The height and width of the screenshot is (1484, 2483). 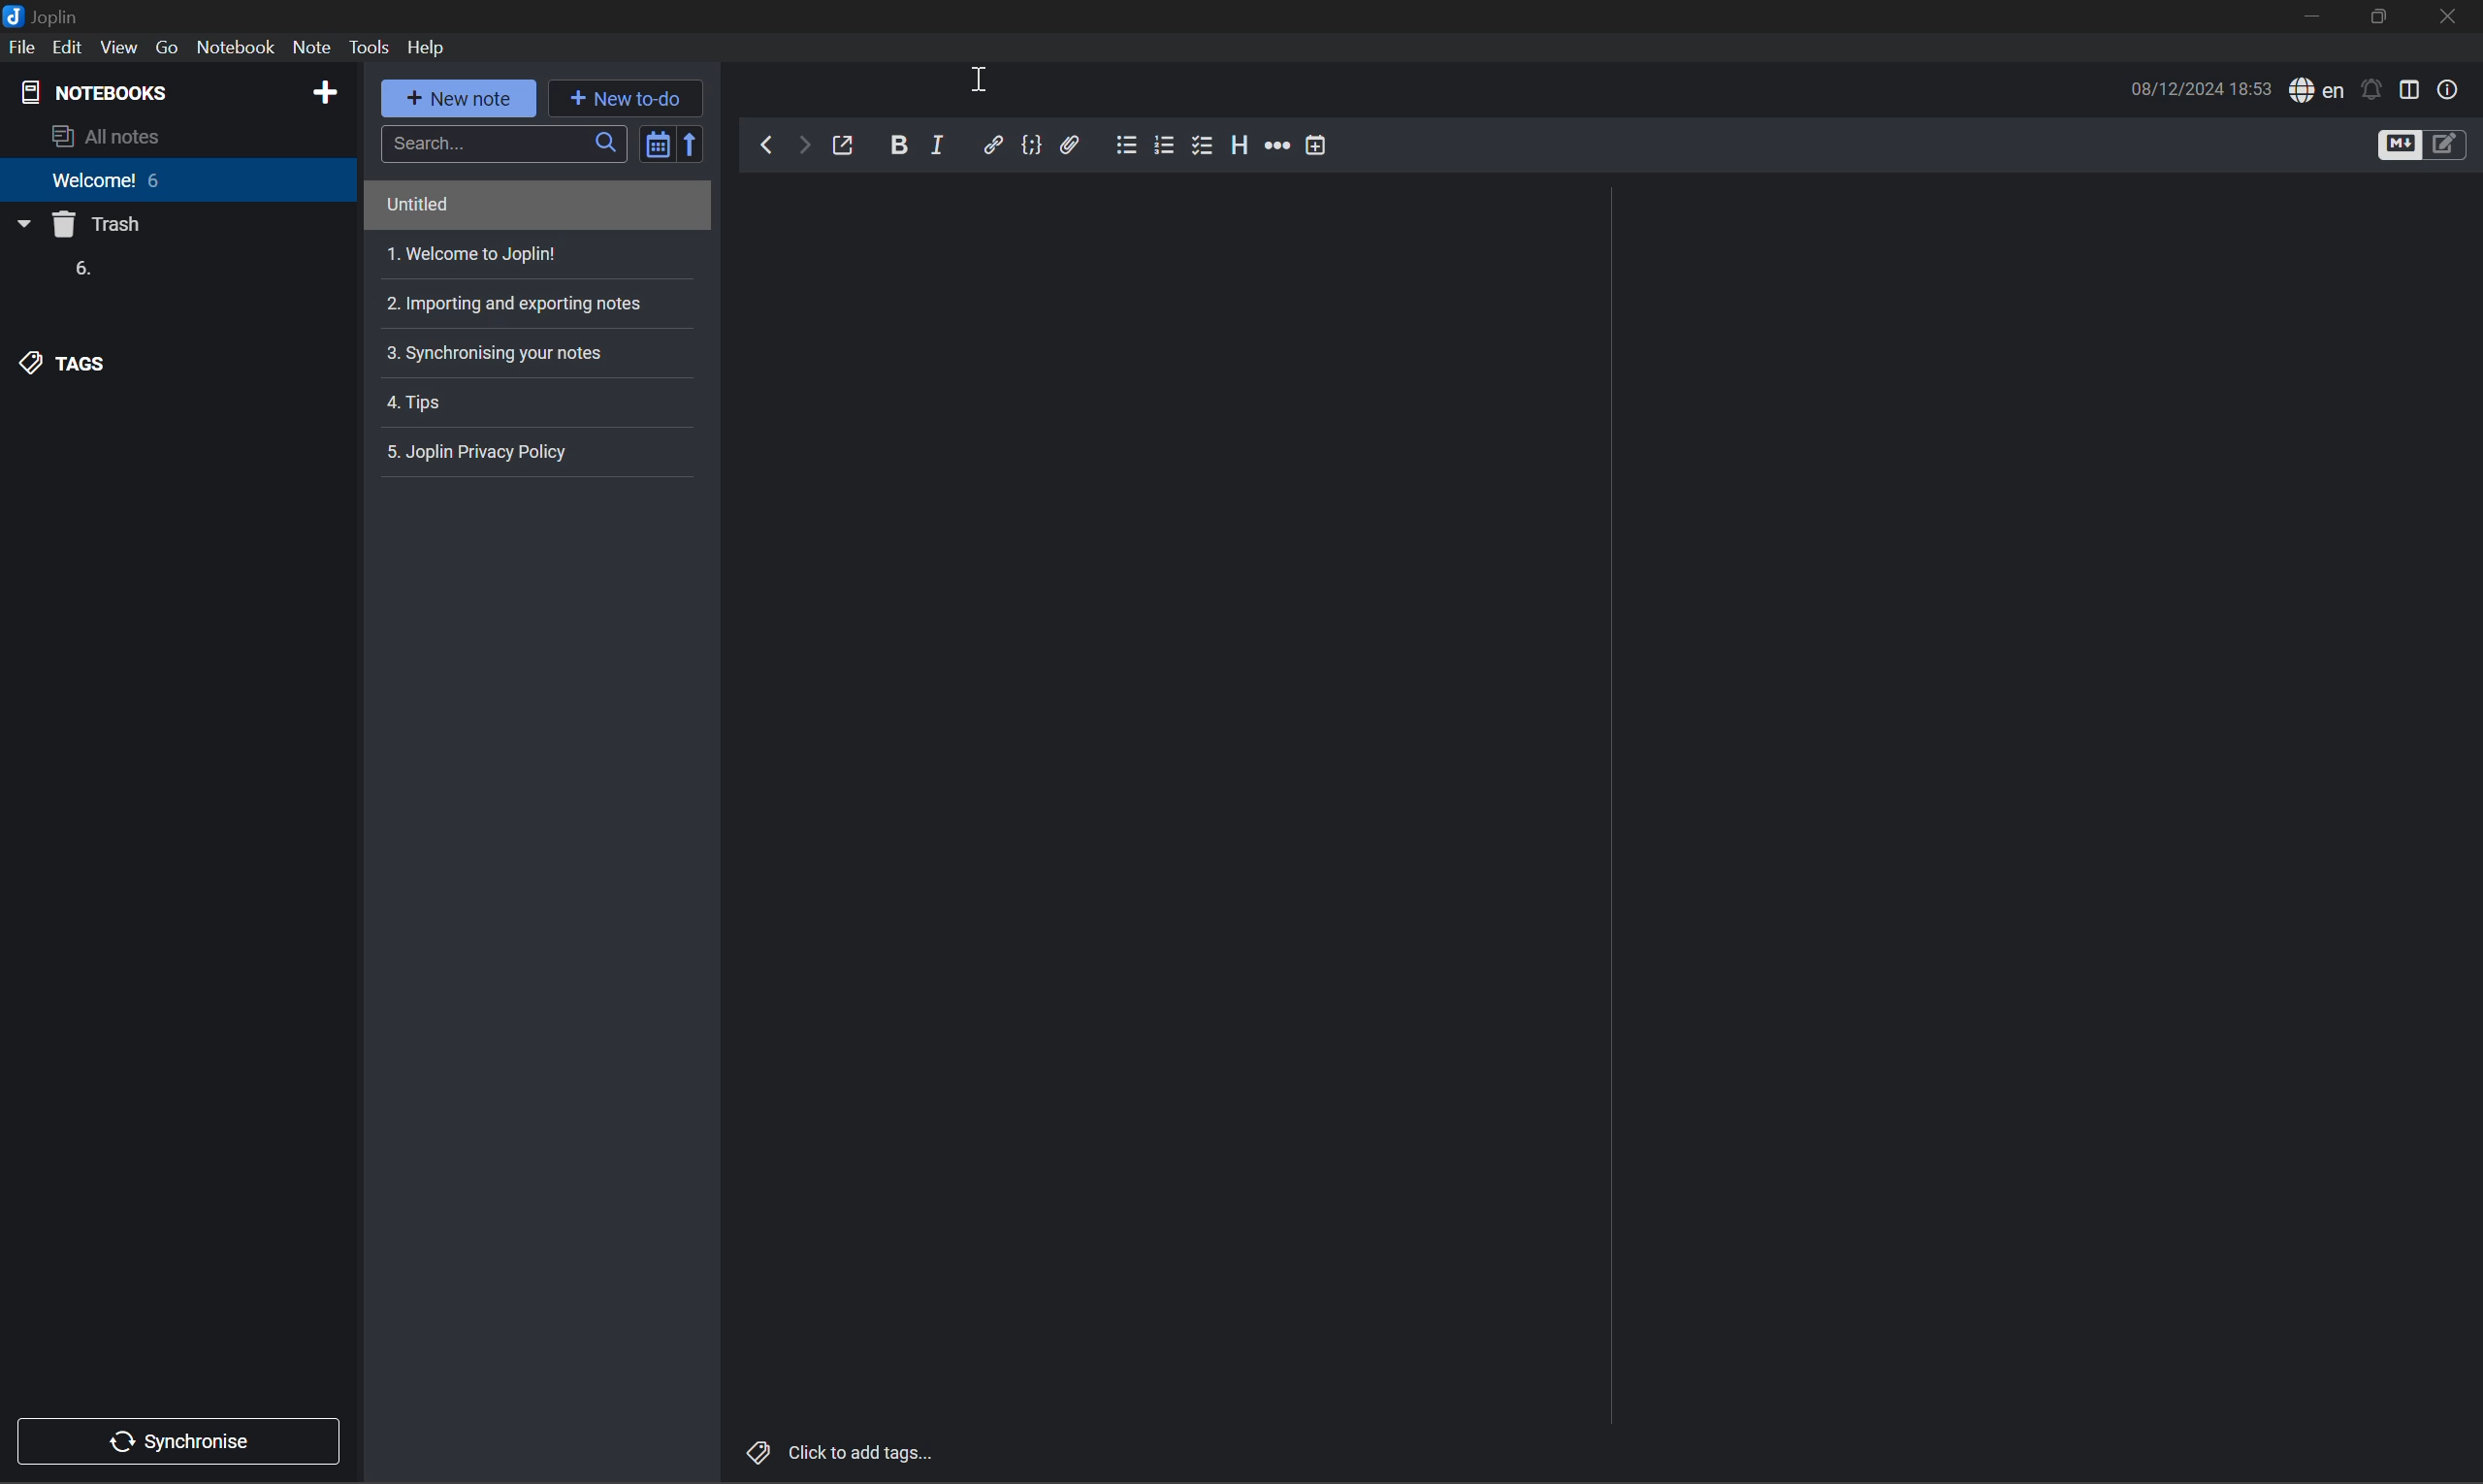 I want to click on Edit, so click(x=72, y=48).